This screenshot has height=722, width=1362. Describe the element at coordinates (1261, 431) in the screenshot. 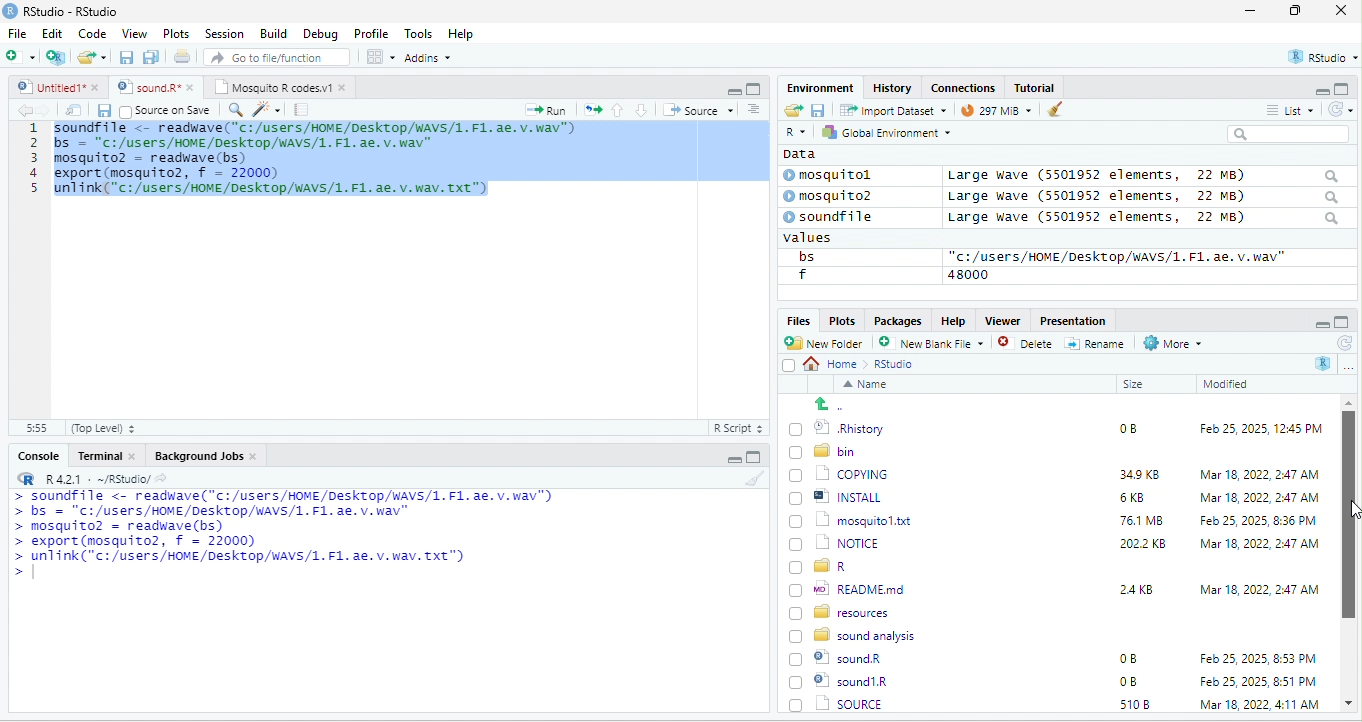

I see `Feb 25, 2025, 12:45 PM` at that location.